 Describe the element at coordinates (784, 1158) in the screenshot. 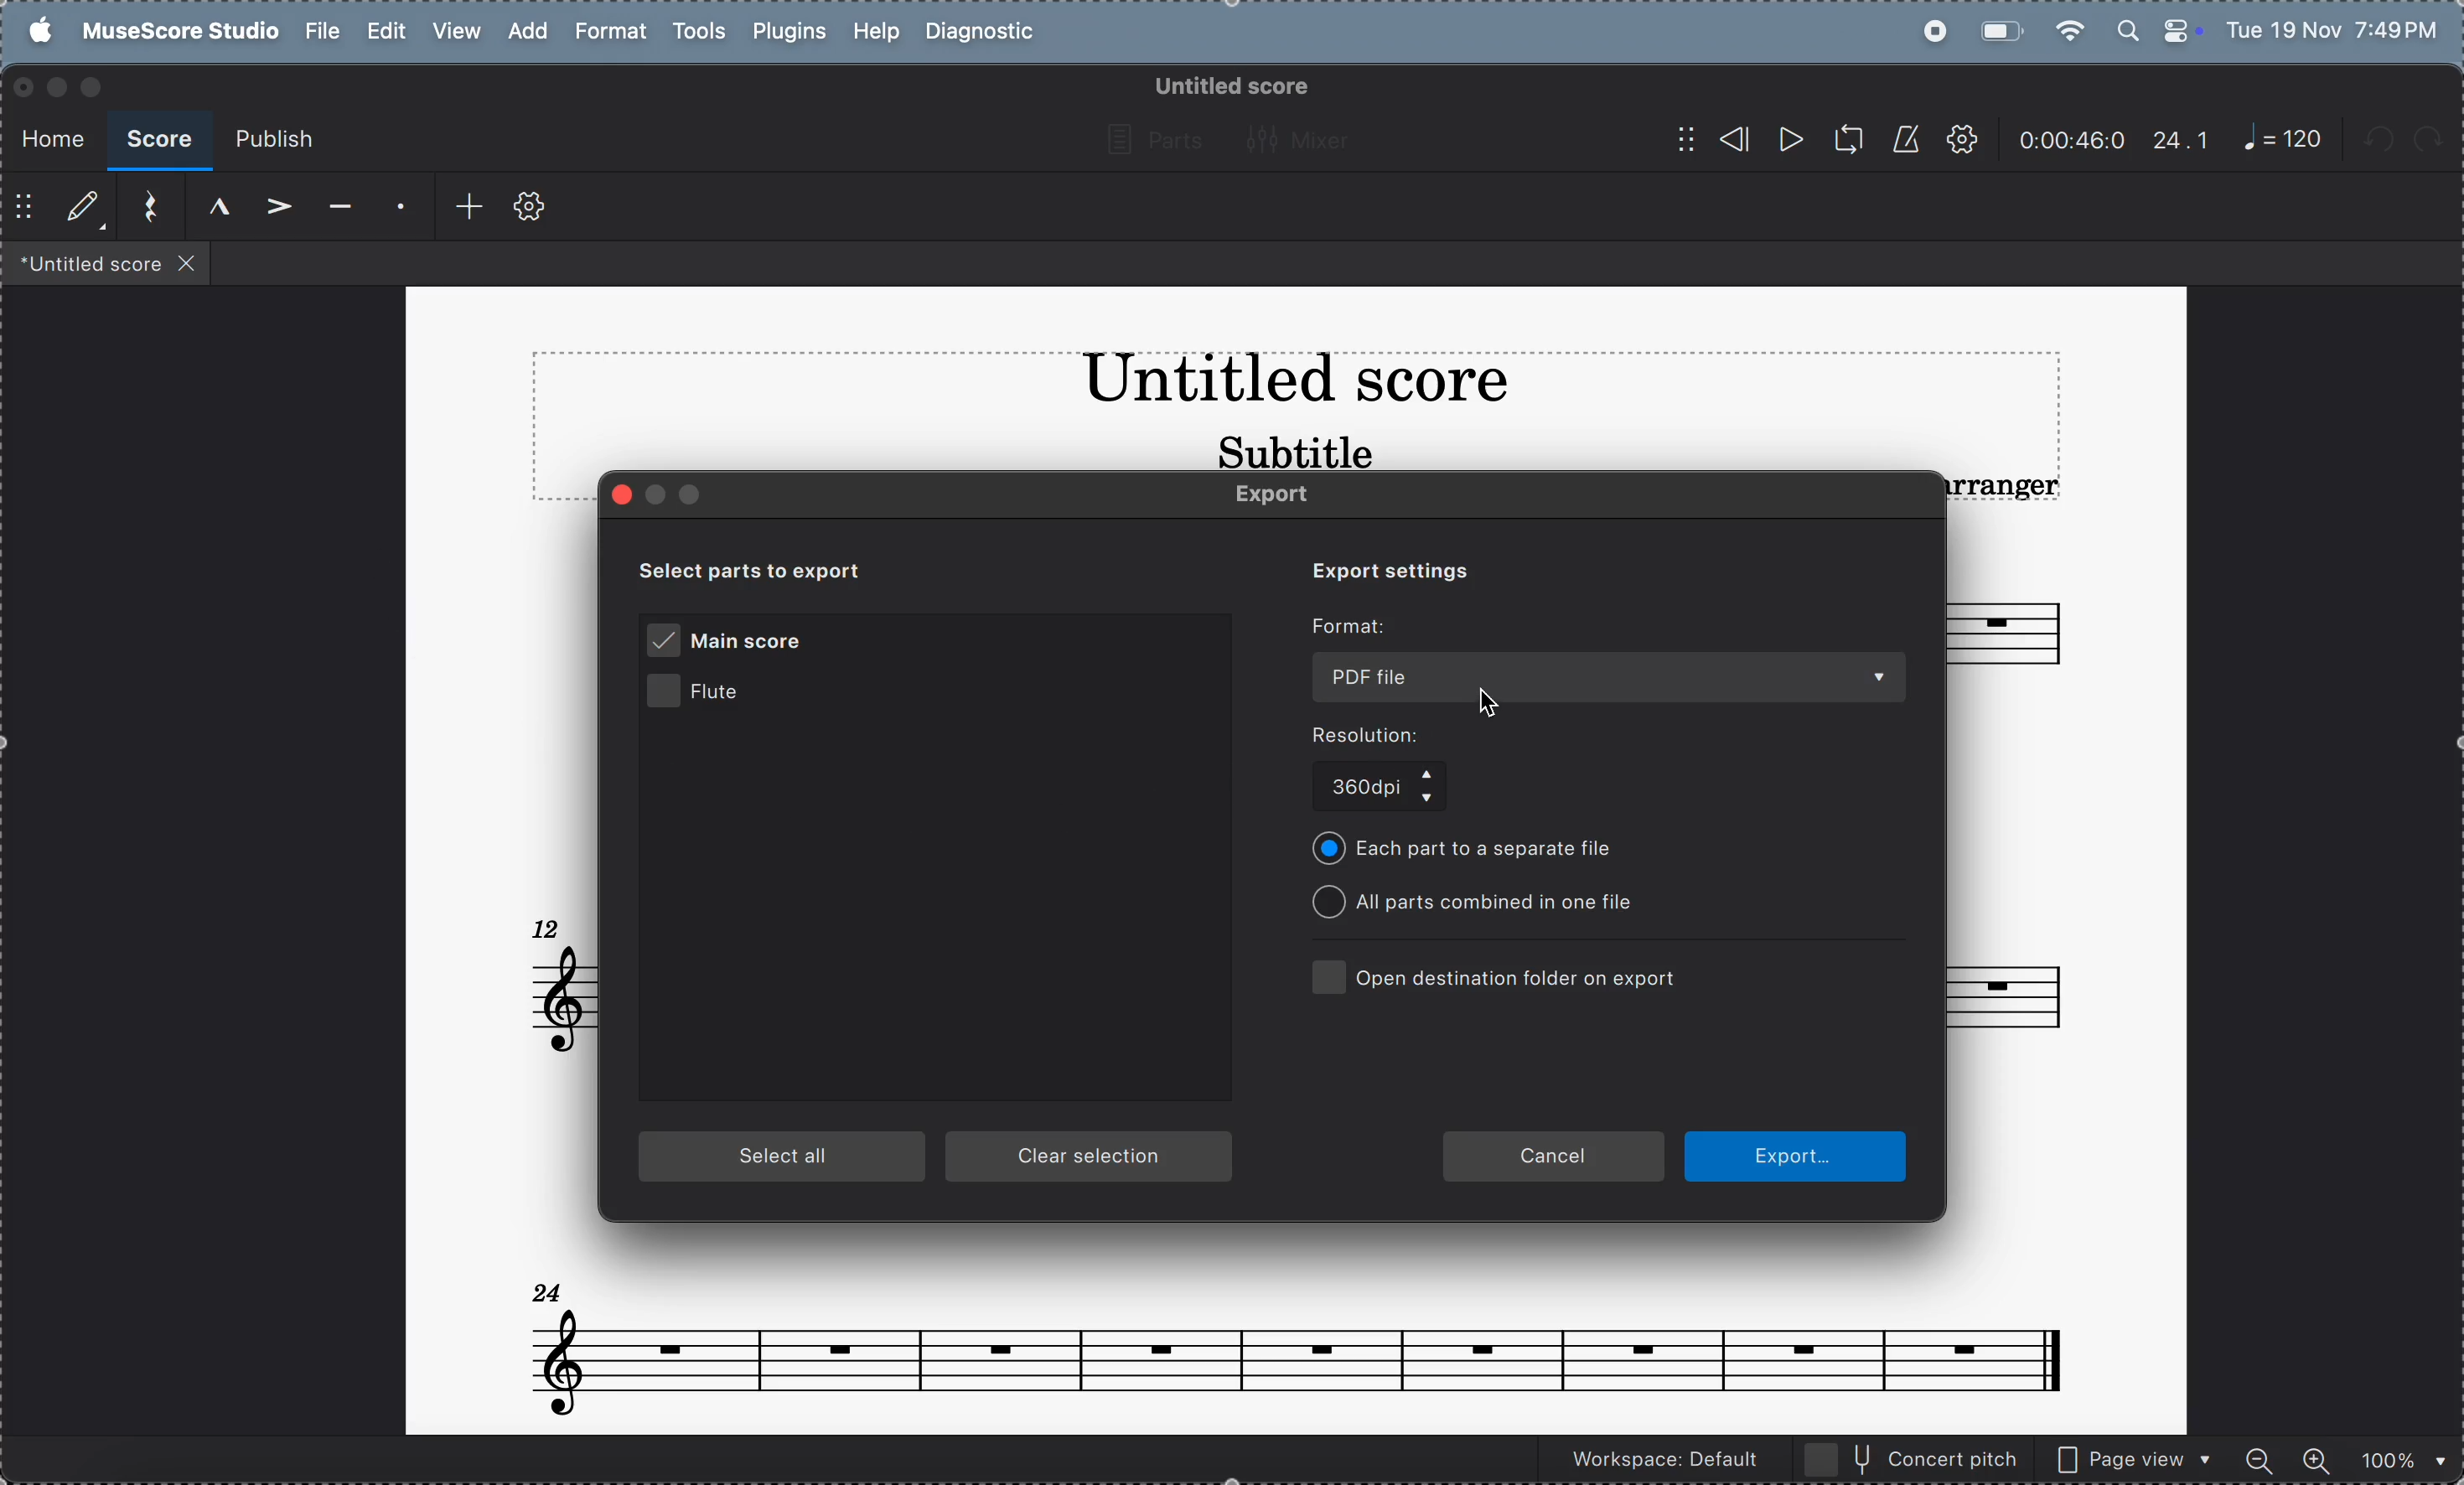

I see `select all` at that location.